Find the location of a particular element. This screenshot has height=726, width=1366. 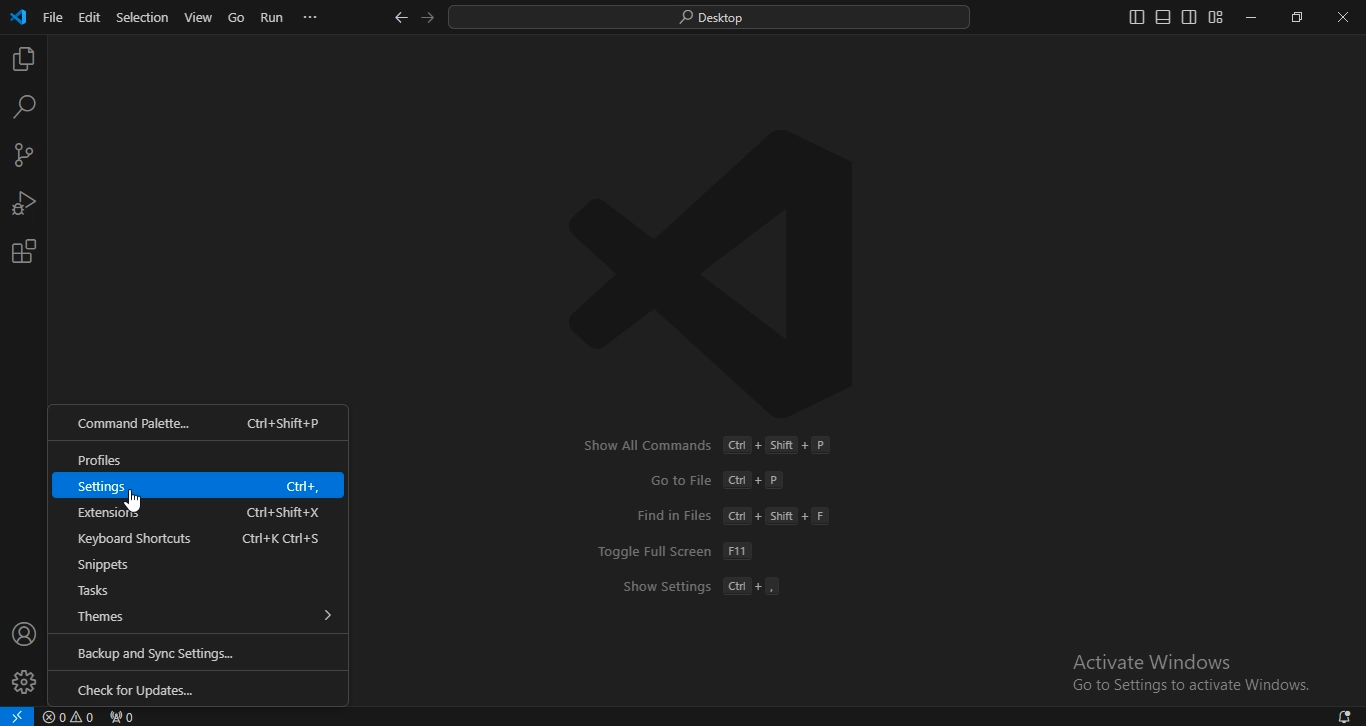

Open a remote window is located at coordinates (19, 715).